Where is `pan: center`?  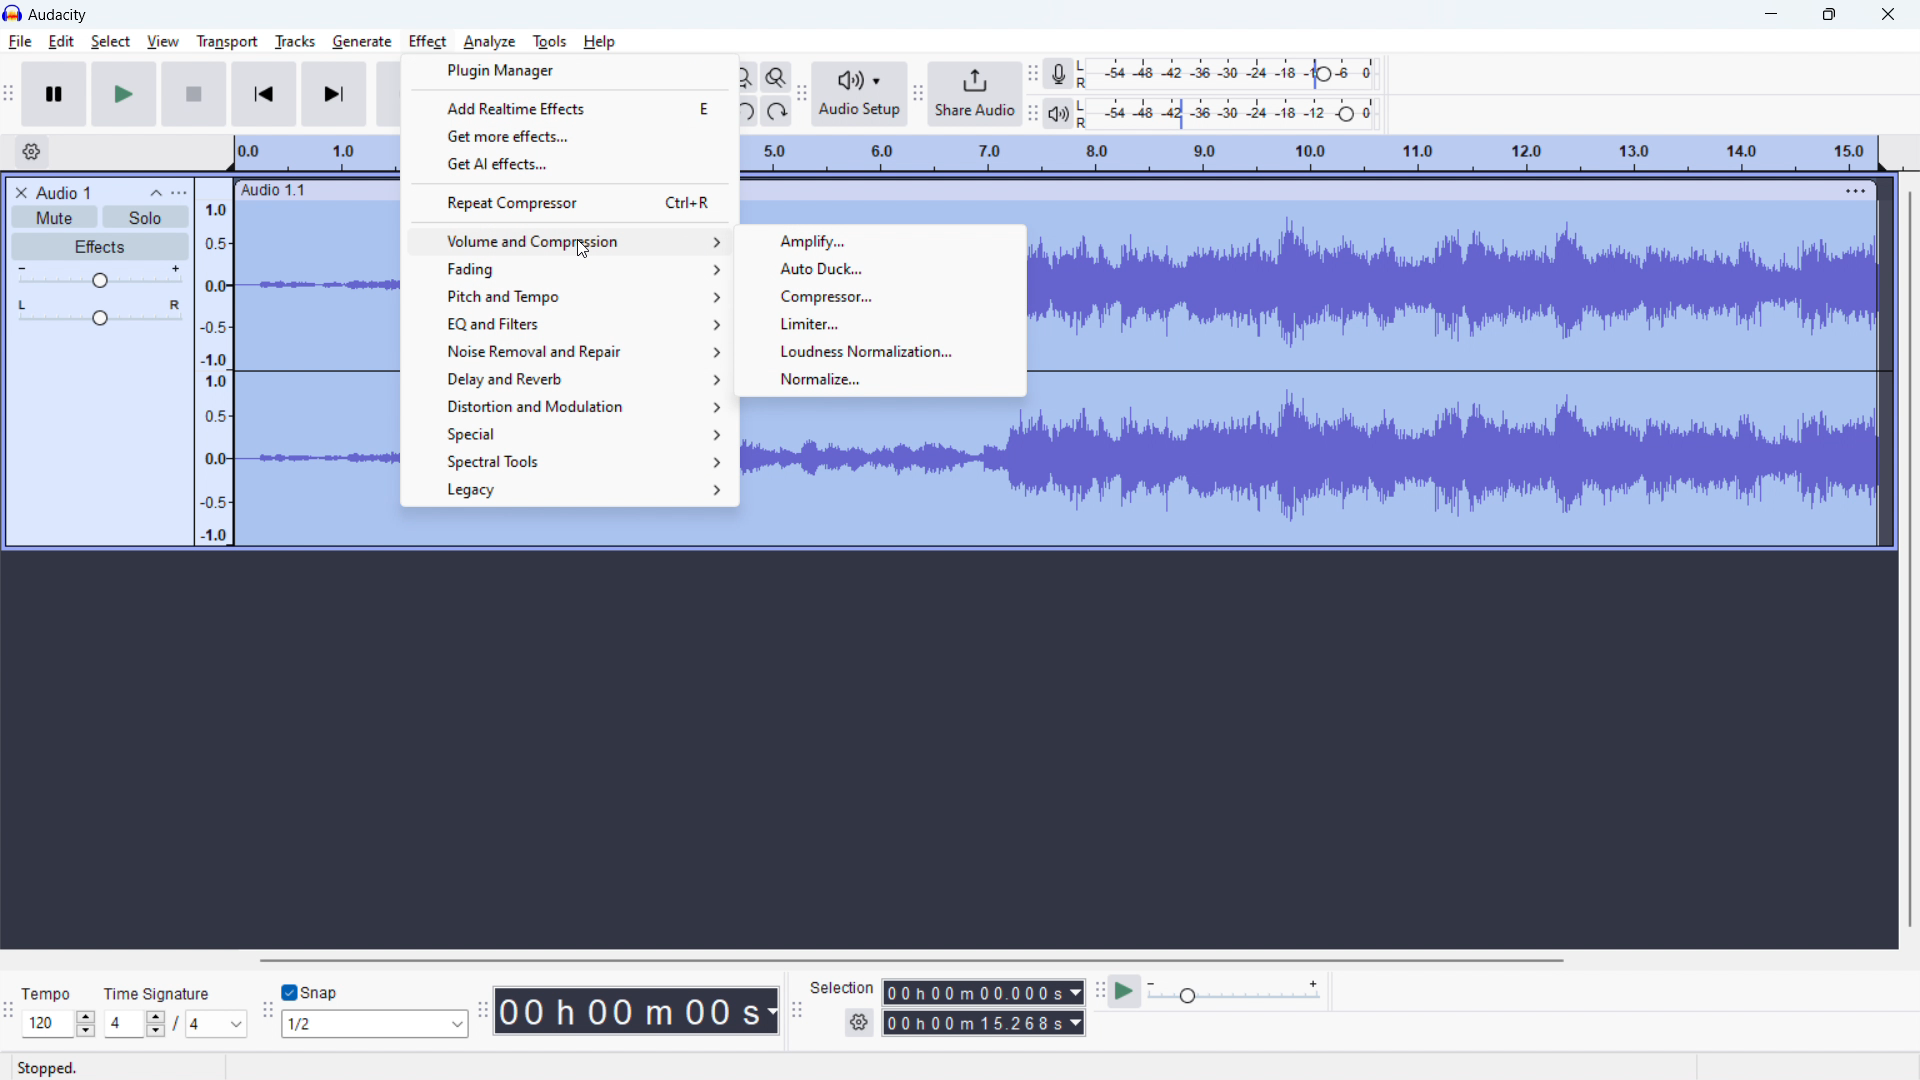 pan: center is located at coordinates (99, 312).